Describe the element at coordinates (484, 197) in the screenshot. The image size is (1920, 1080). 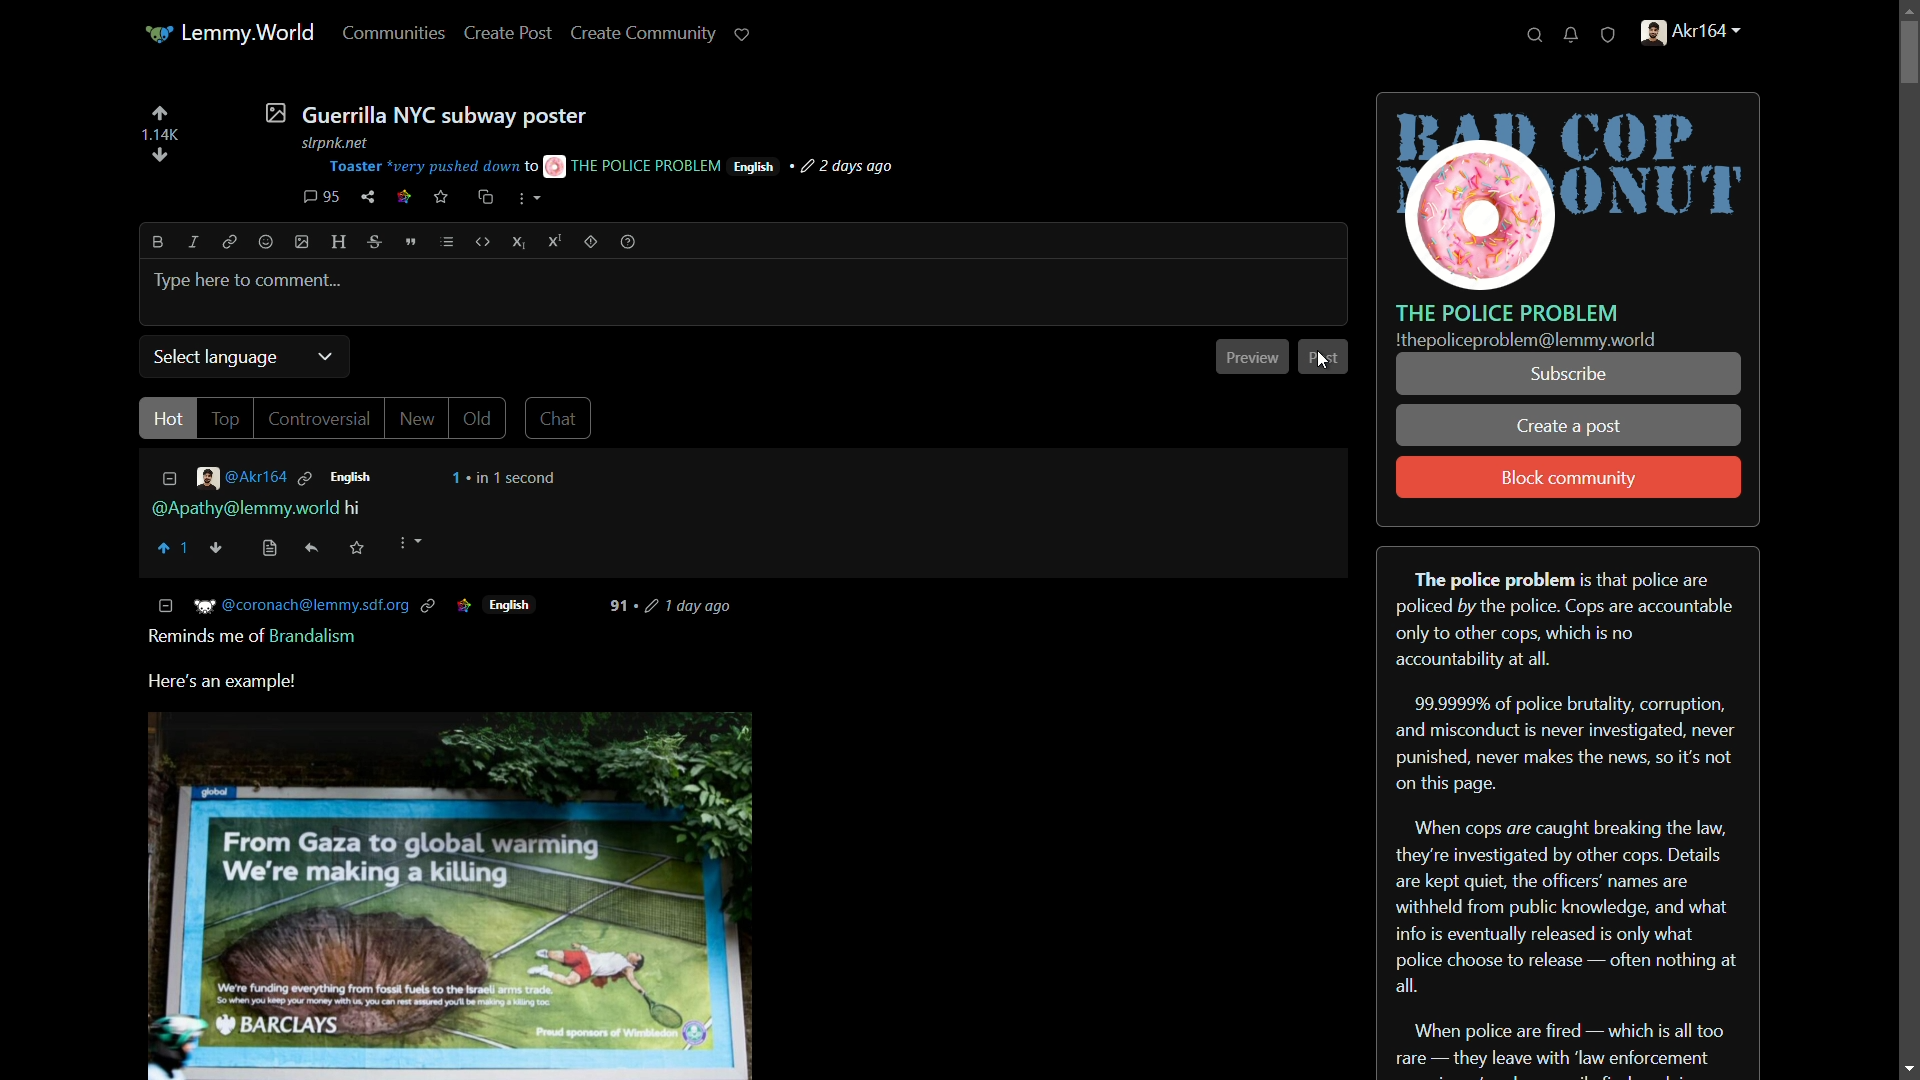
I see `cross-post` at that location.